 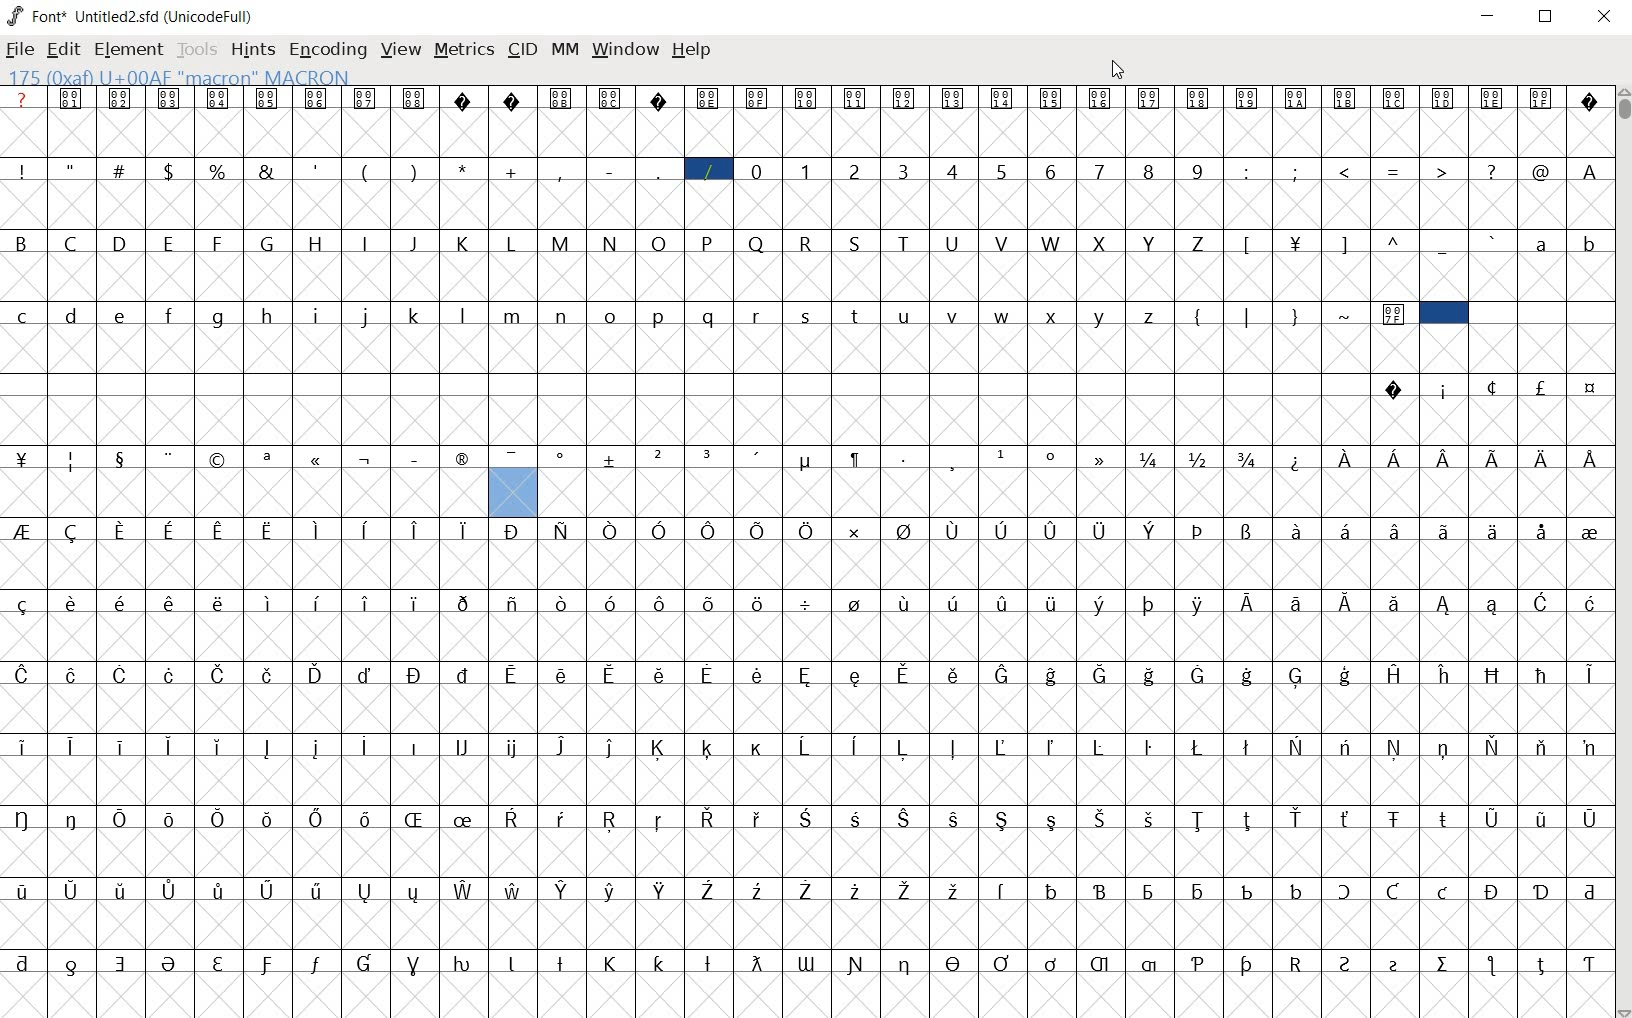 What do you see at coordinates (1099, 529) in the screenshot?
I see `Symbol` at bounding box center [1099, 529].